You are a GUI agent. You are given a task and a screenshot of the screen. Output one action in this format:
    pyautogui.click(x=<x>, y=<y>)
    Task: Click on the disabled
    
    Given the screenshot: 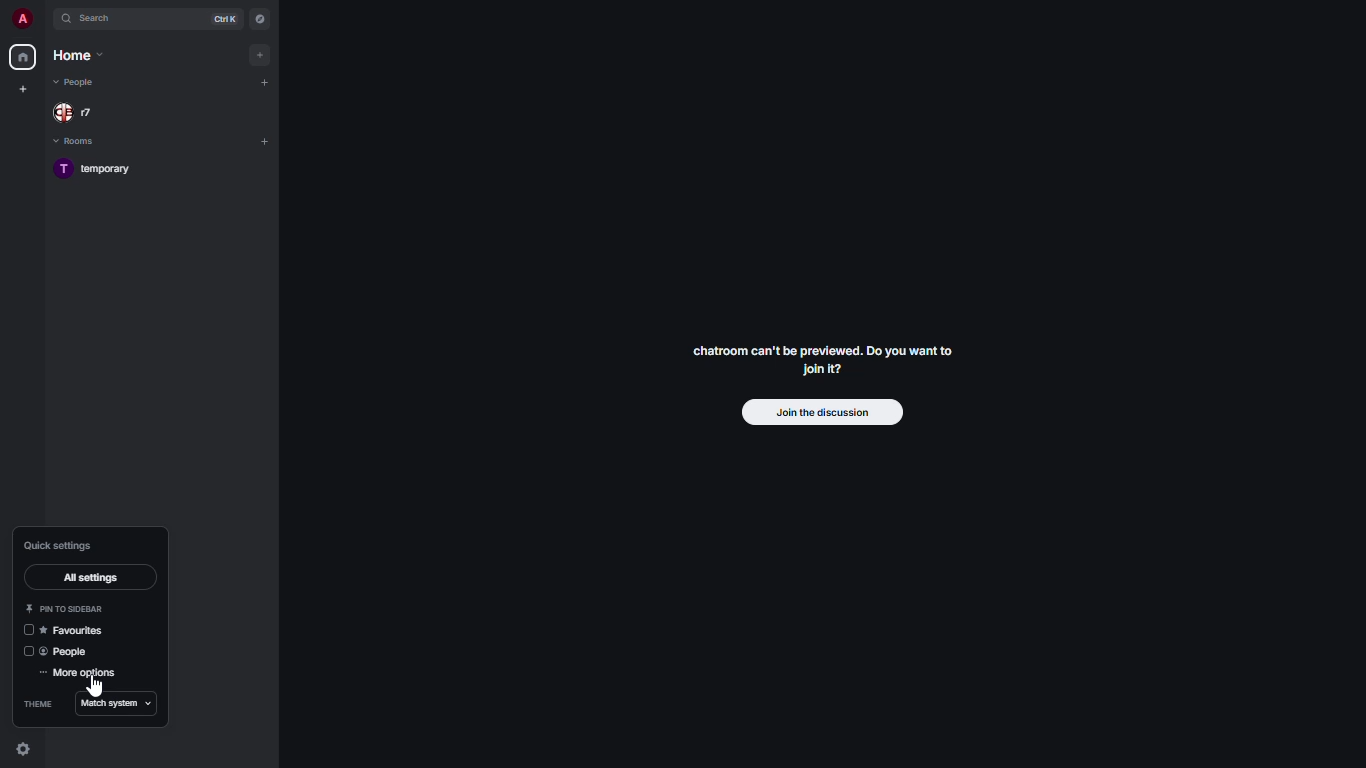 What is the action you would take?
    pyautogui.click(x=27, y=651)
    